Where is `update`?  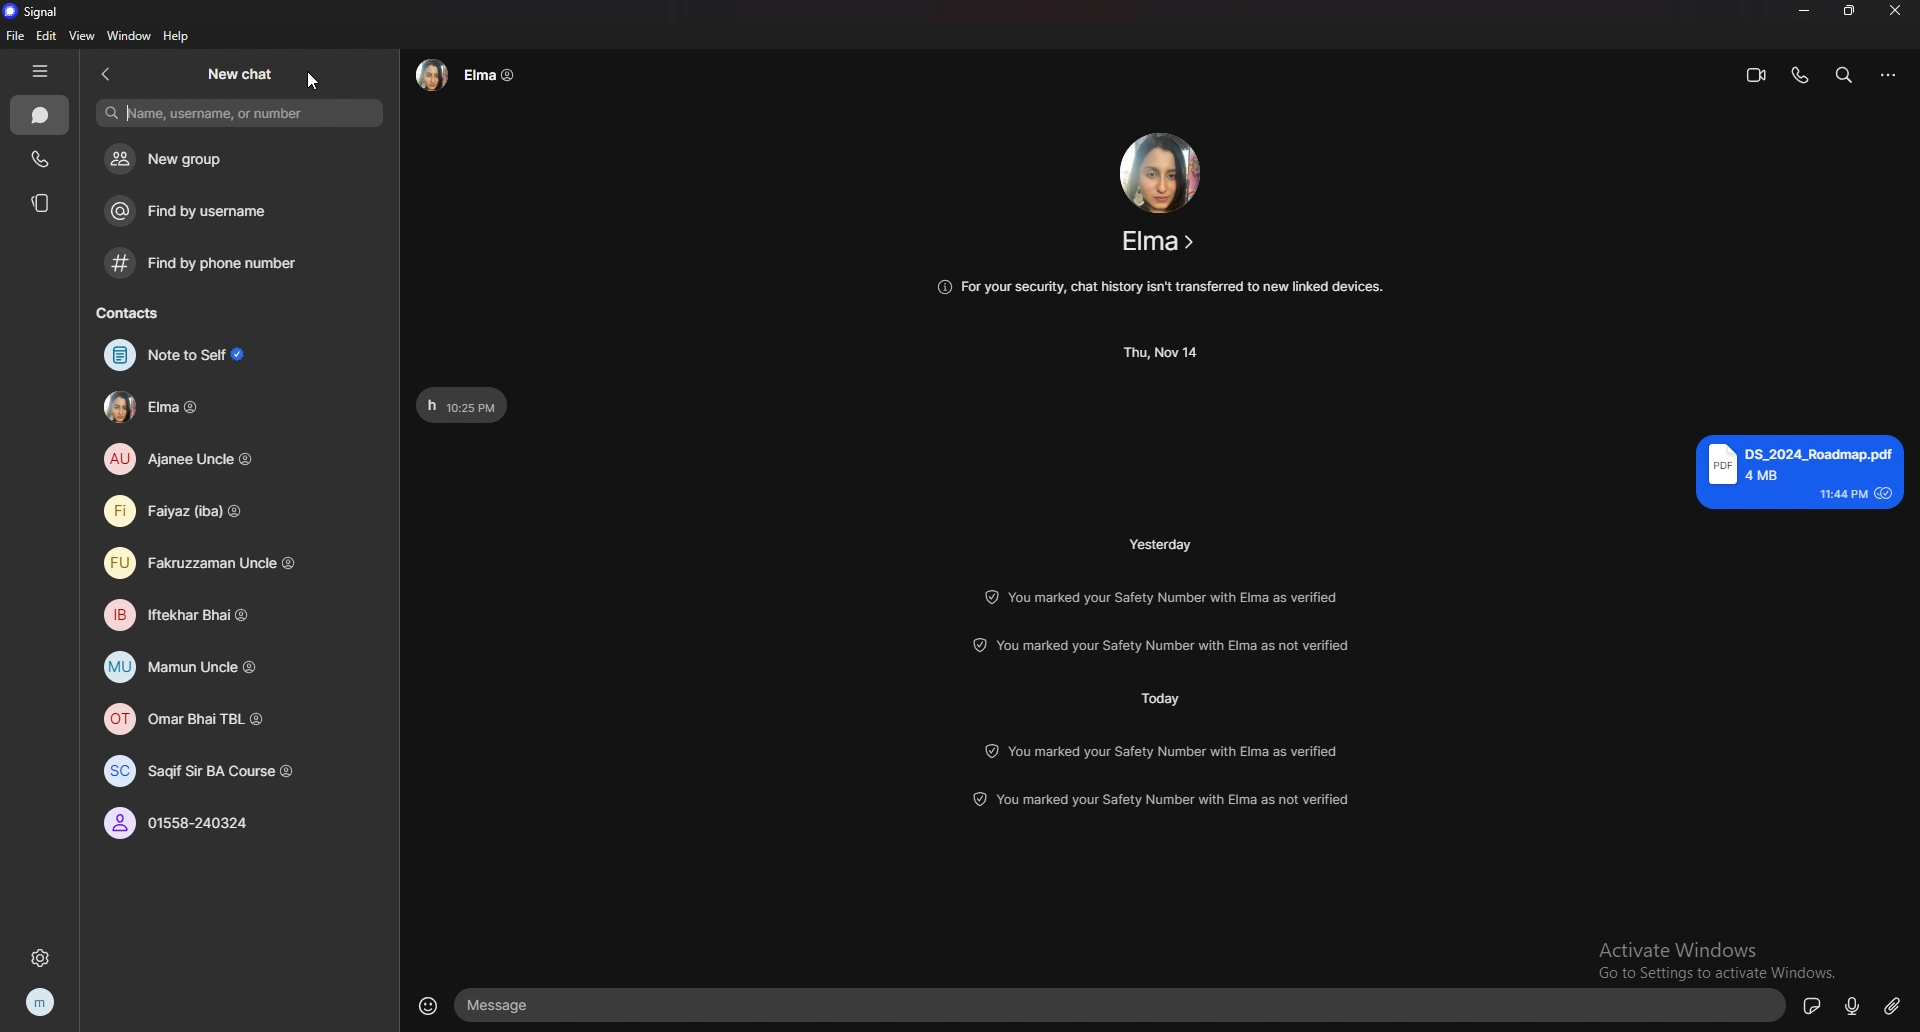
update is located at coordinates (1165, 750).